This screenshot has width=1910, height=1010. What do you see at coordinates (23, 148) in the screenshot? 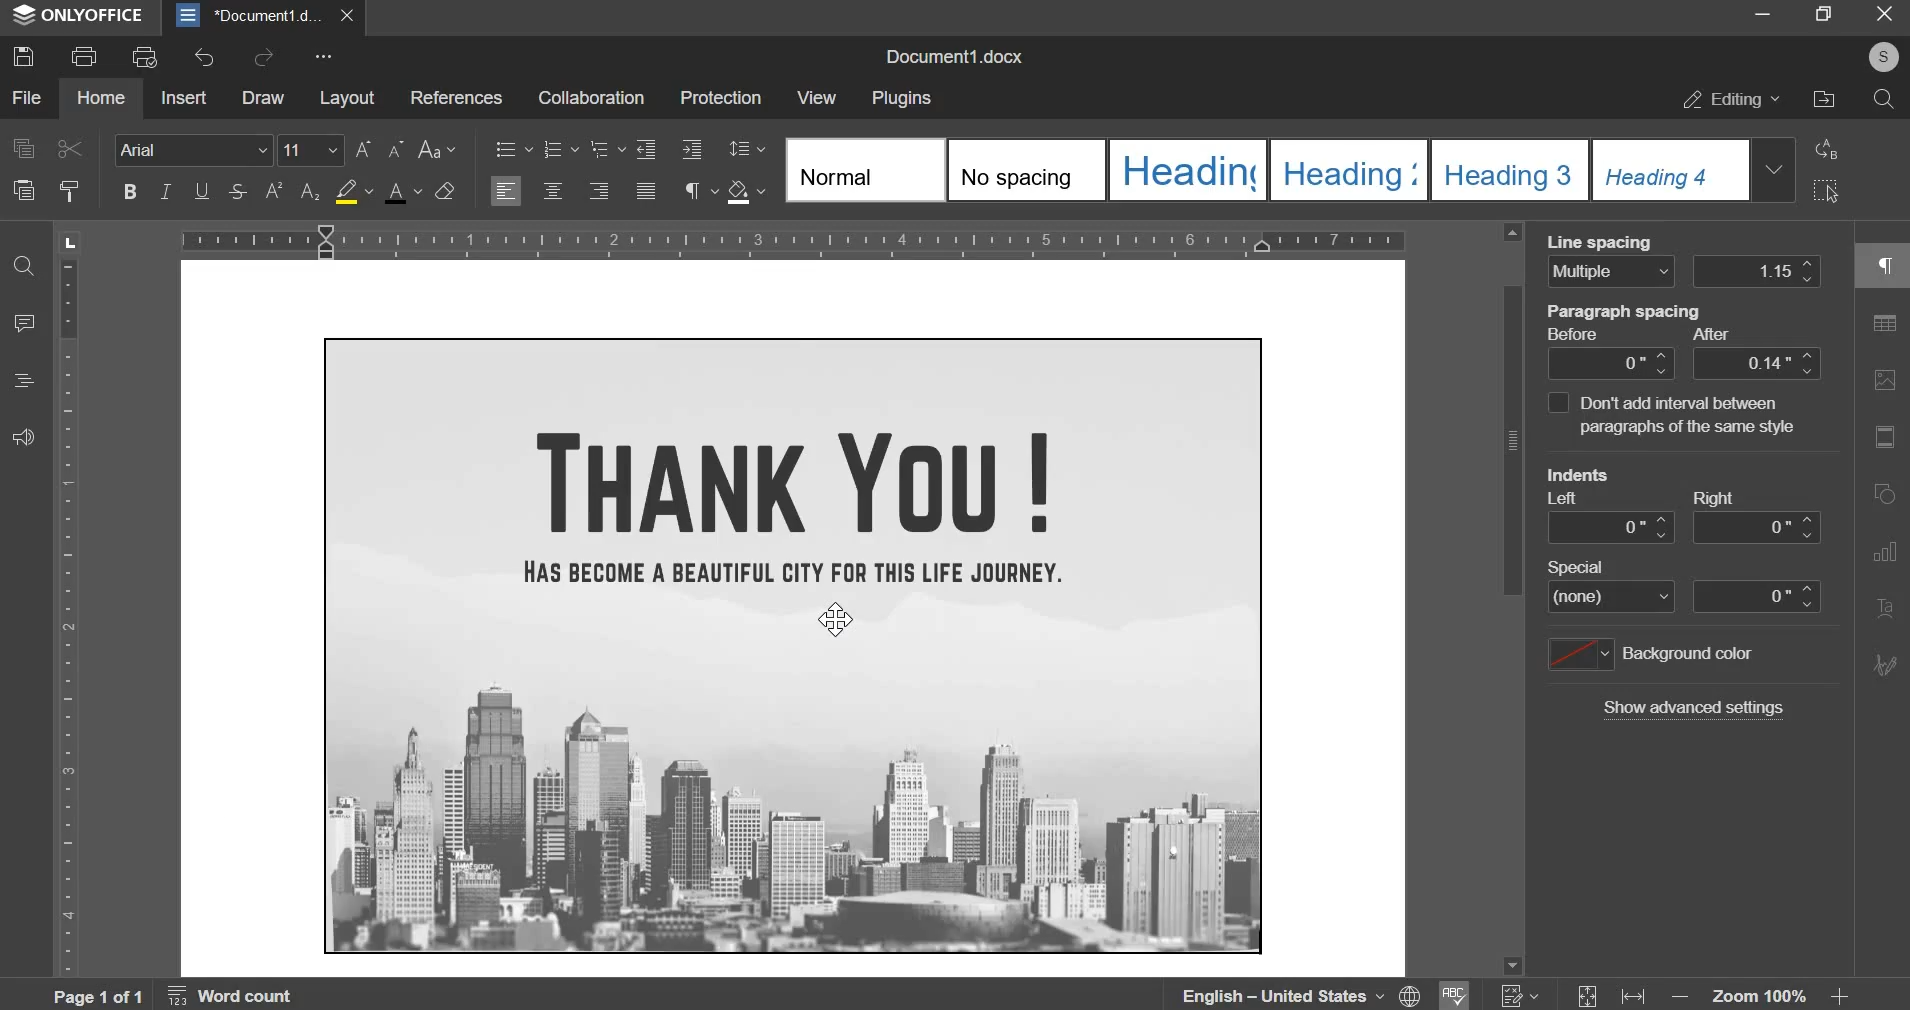
I see `copy` at bounding box center [23, 148].